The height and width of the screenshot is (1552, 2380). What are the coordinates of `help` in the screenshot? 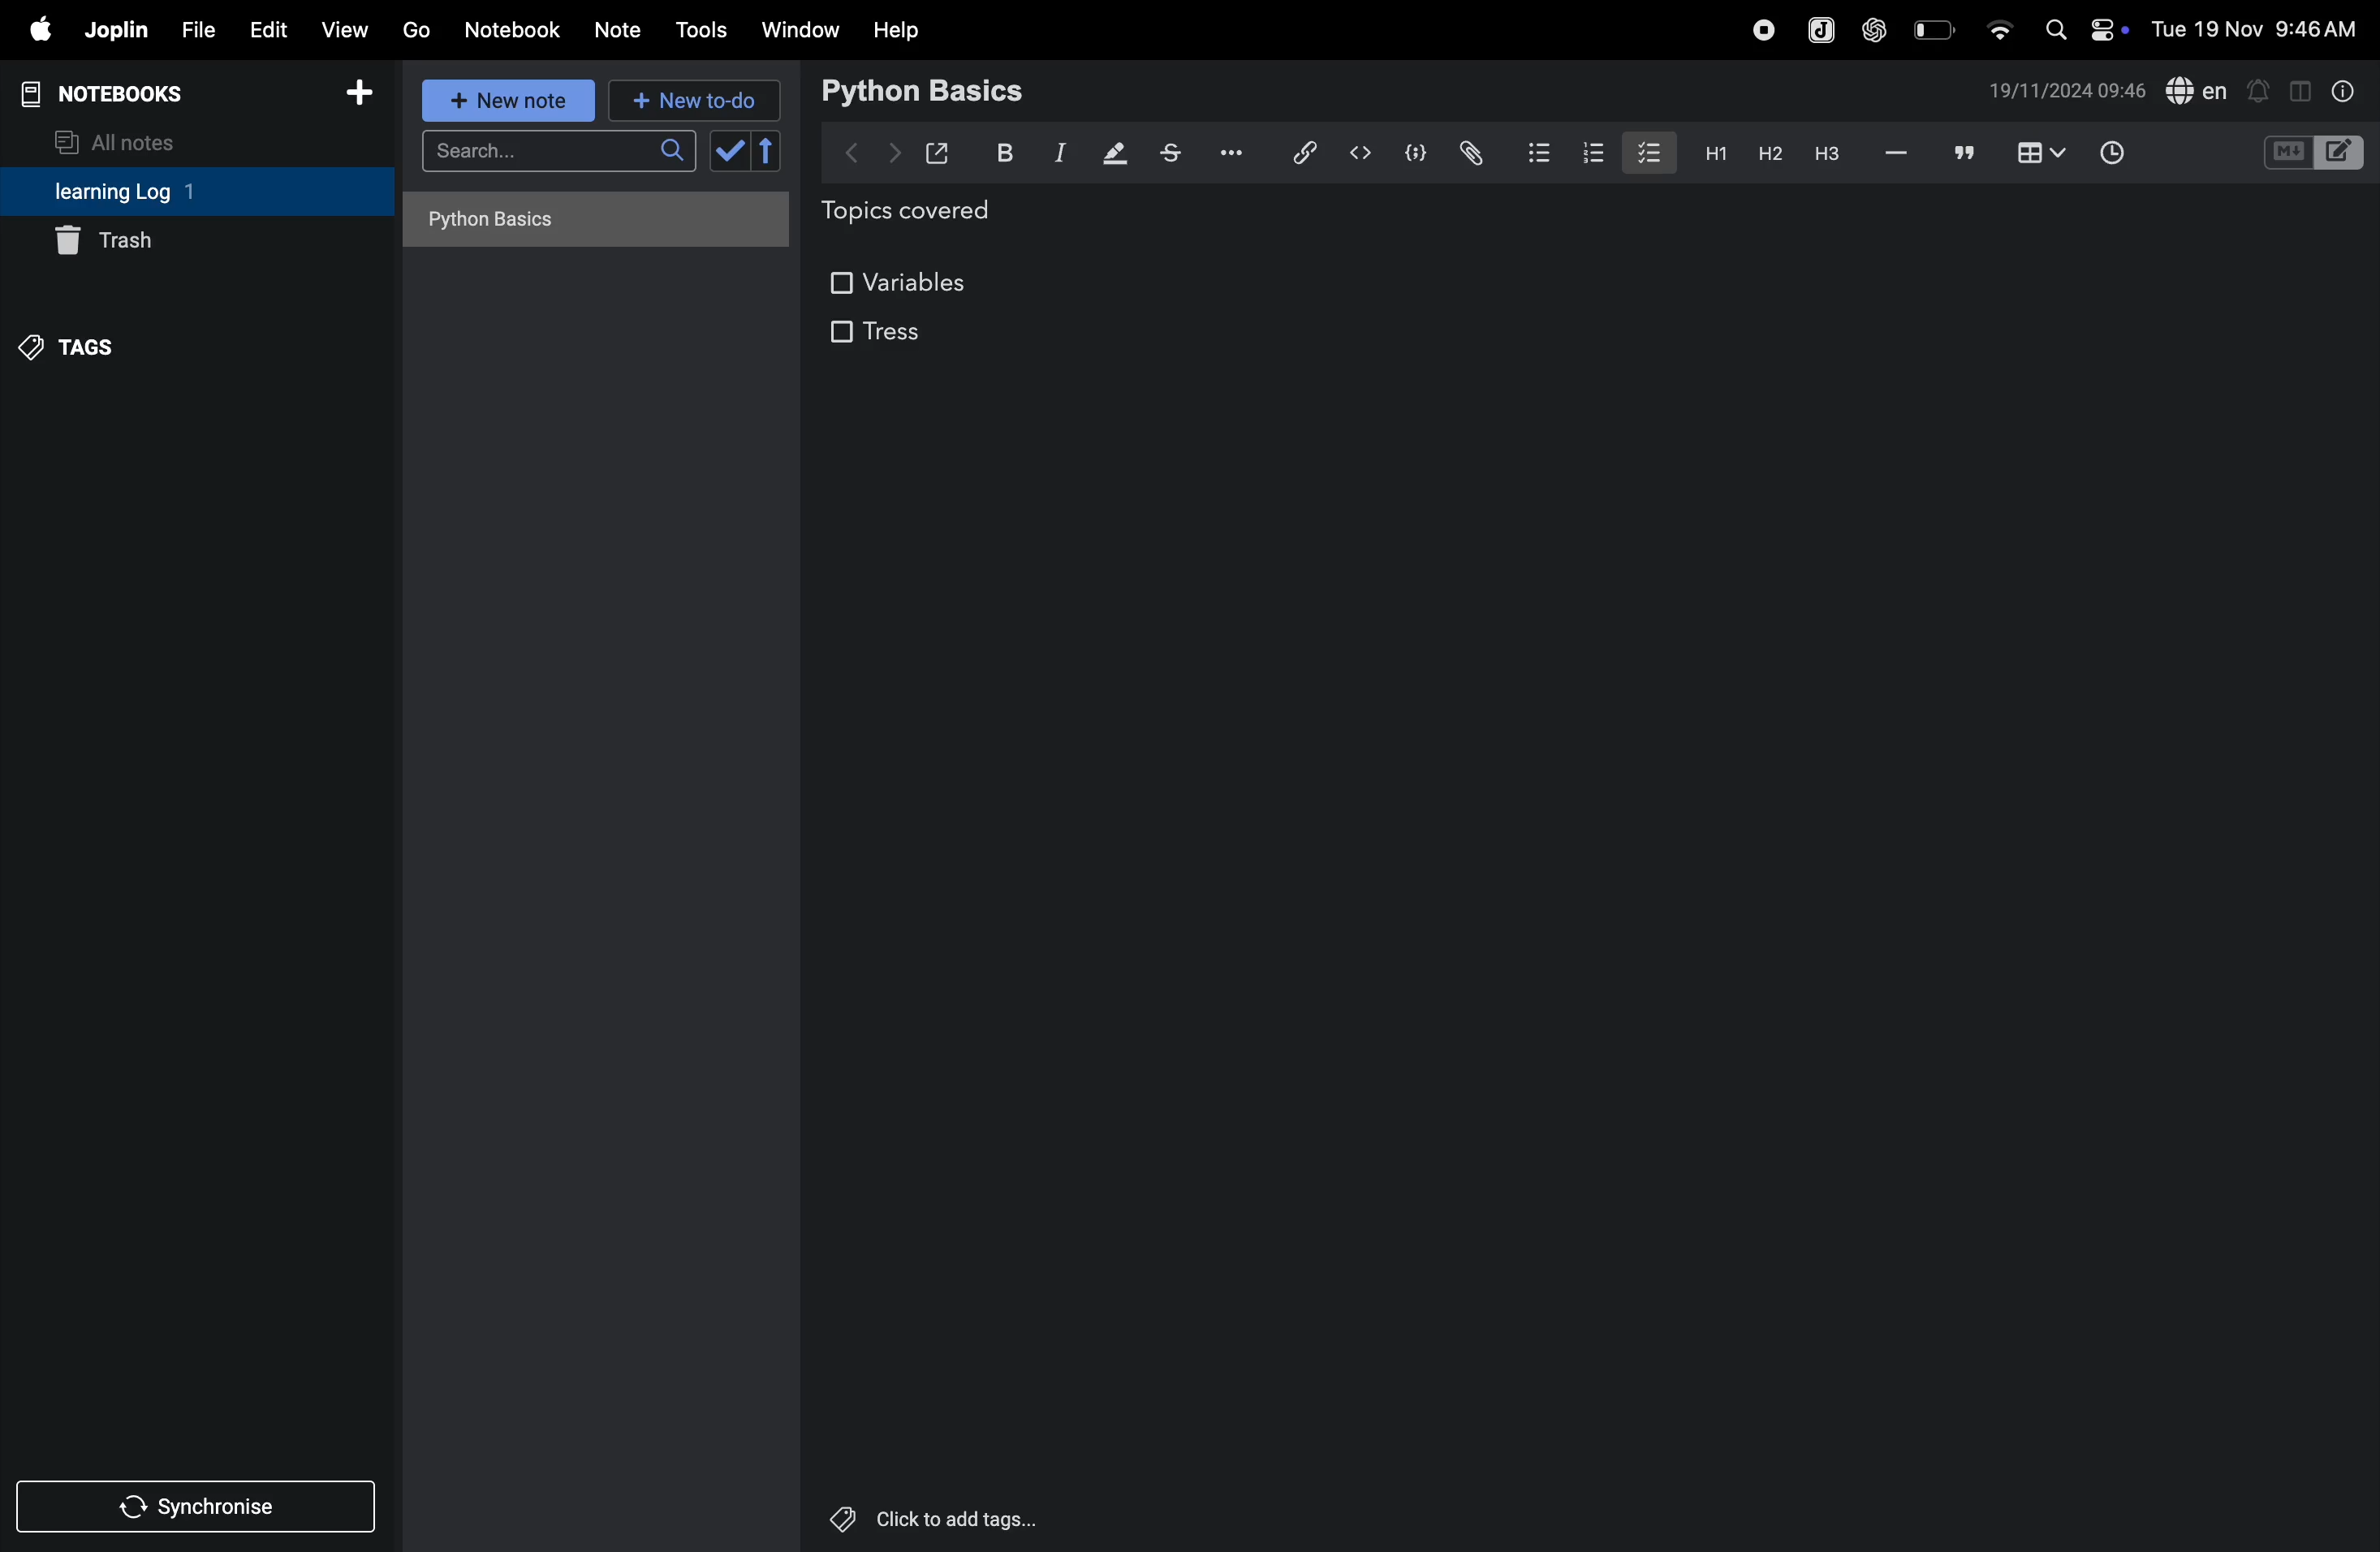 It's located at (897, 29).